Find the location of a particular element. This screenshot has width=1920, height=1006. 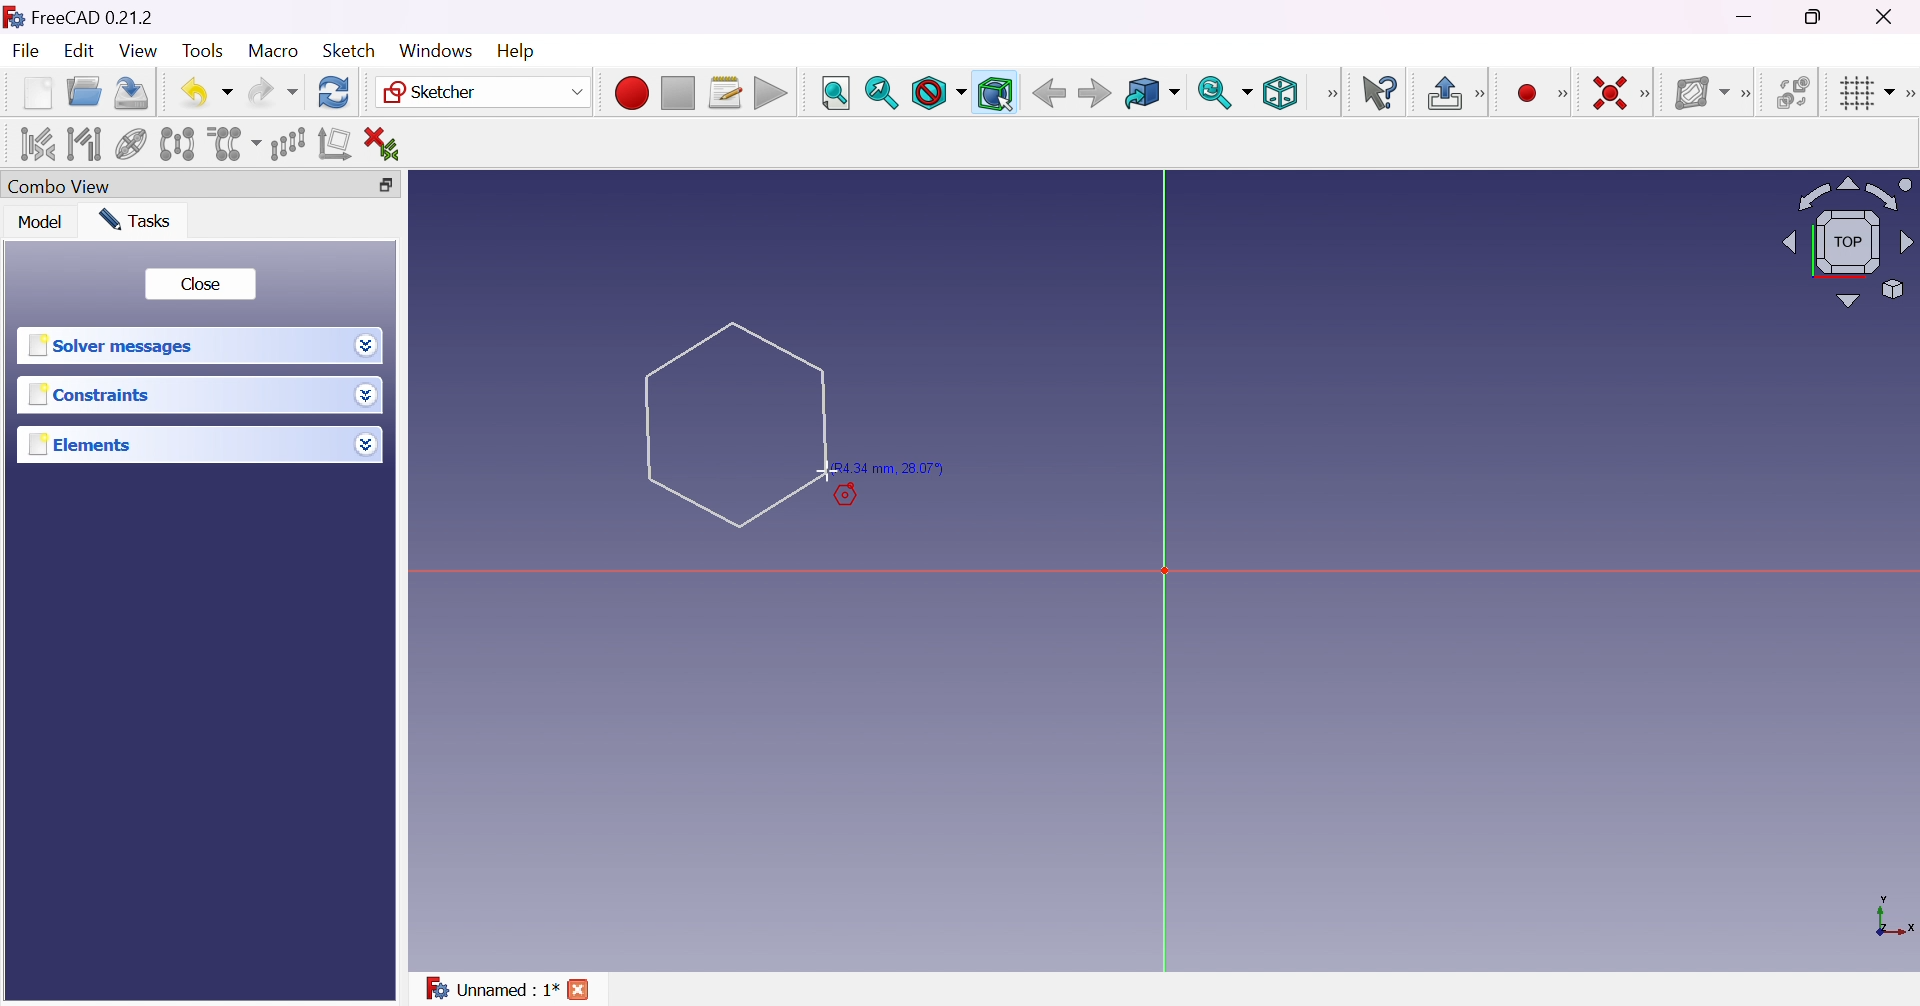

Delete all constraints is located at coordinates (388, 145).